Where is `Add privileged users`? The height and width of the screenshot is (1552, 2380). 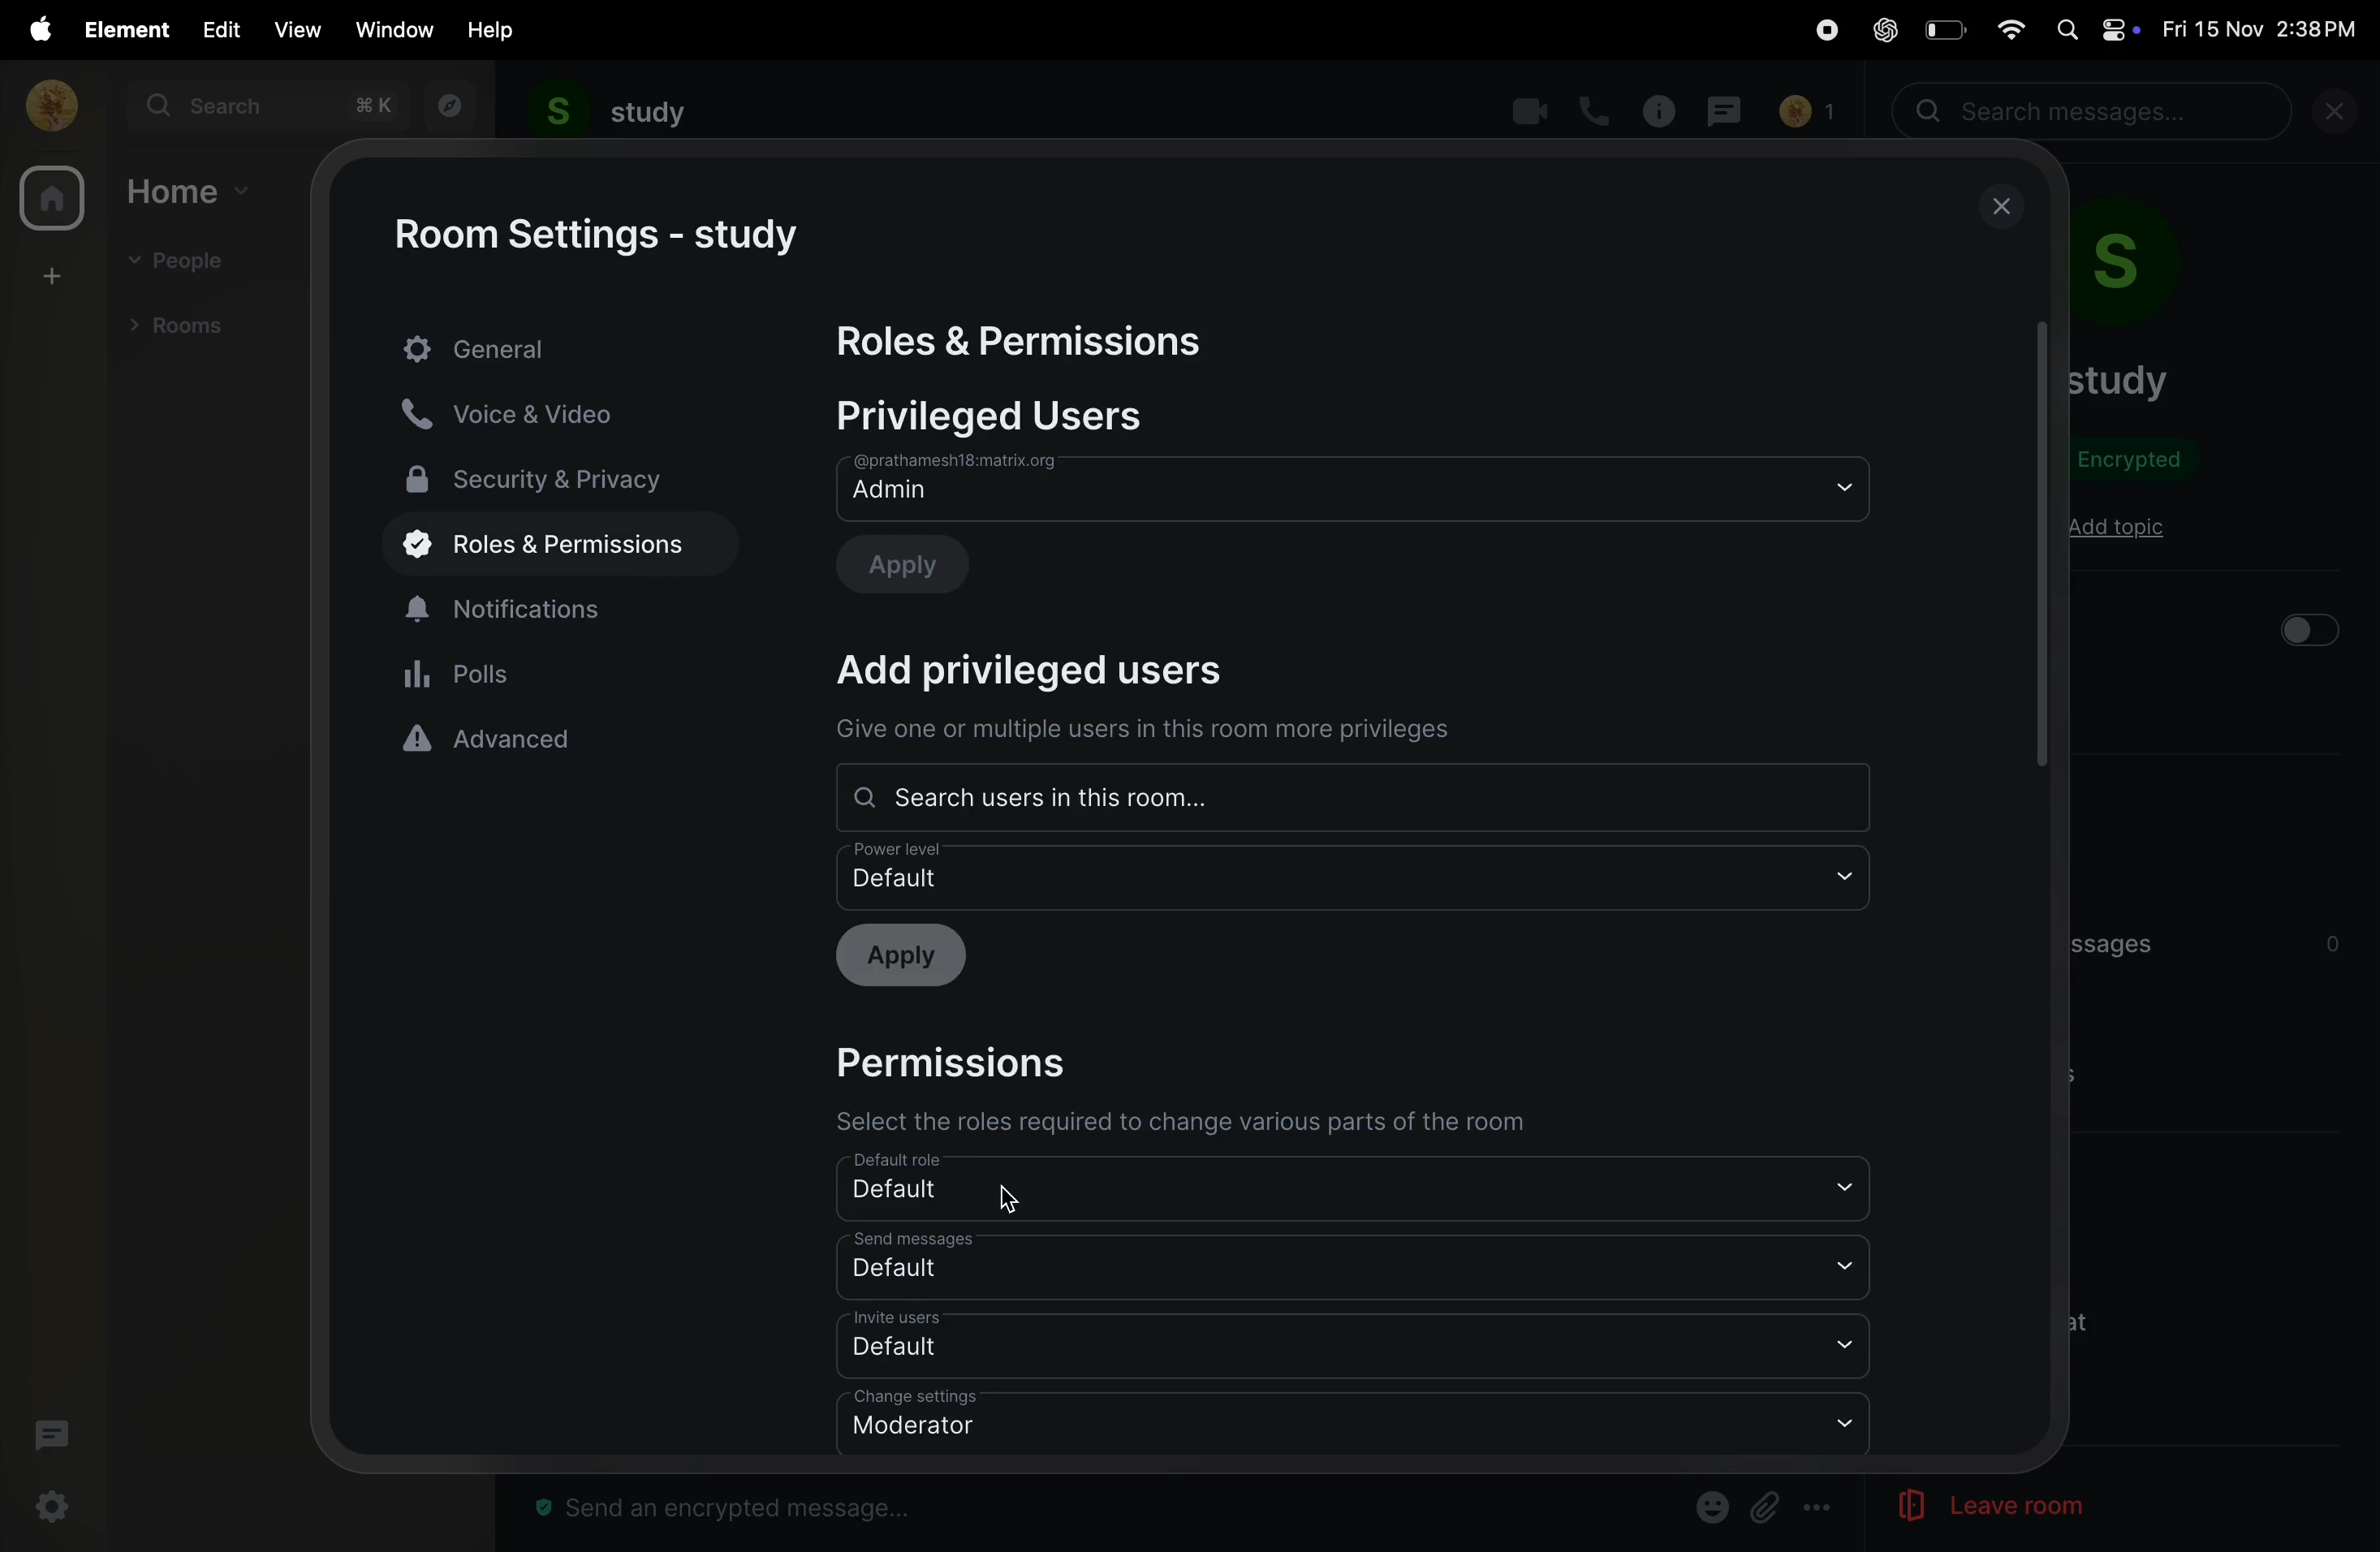 Add privileged users is located at coordinates (1057, 671).